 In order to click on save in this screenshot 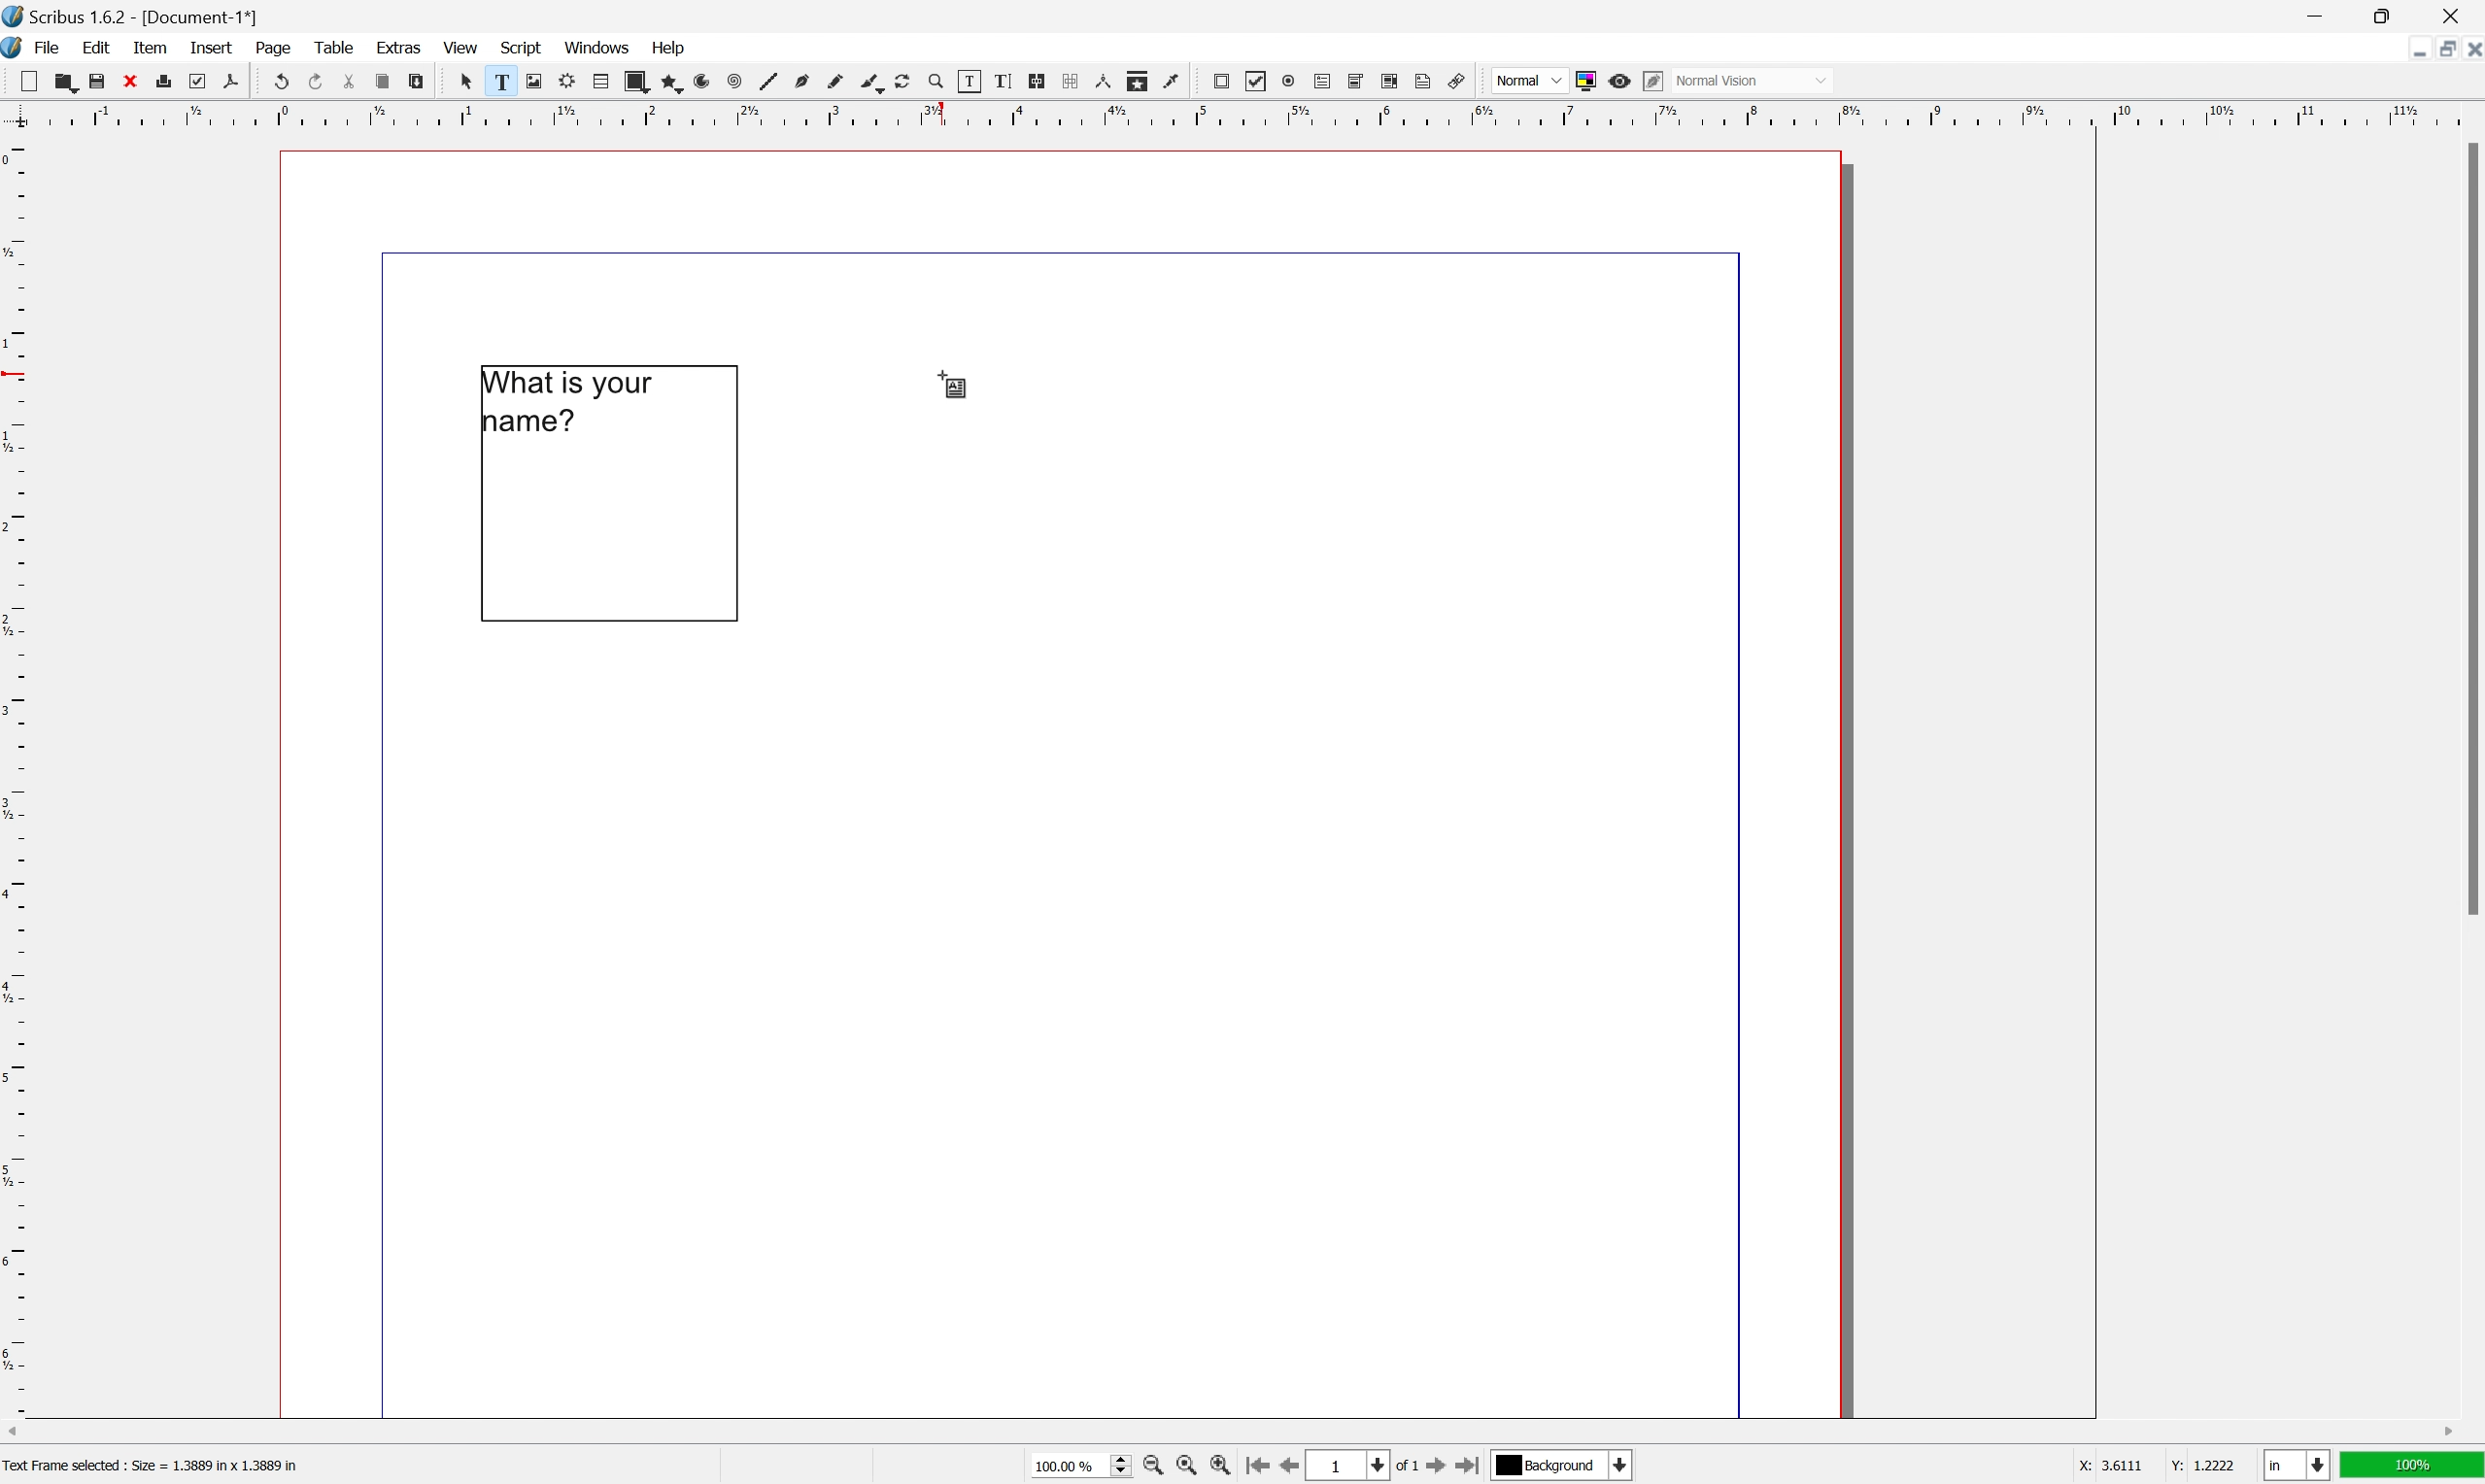, I will do `click(97, 82)`.